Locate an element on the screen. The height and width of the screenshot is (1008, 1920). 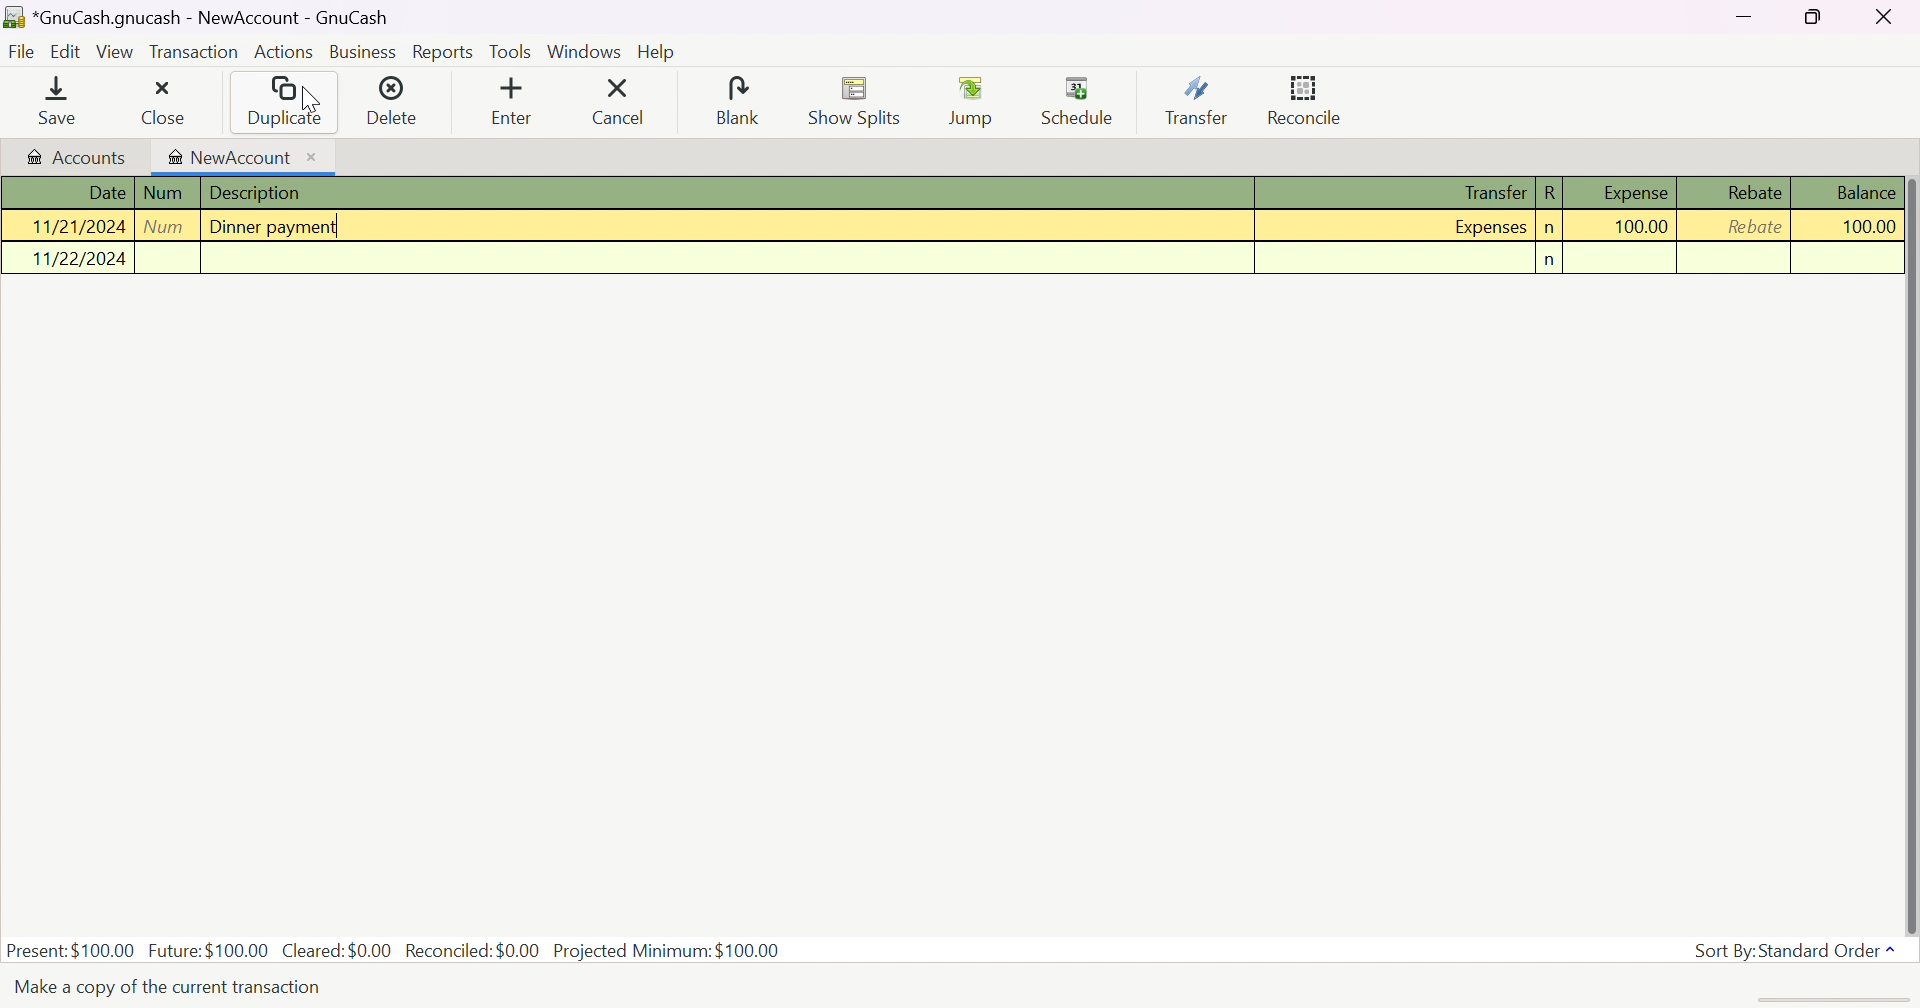
Num is located at coordinates (167, 225).